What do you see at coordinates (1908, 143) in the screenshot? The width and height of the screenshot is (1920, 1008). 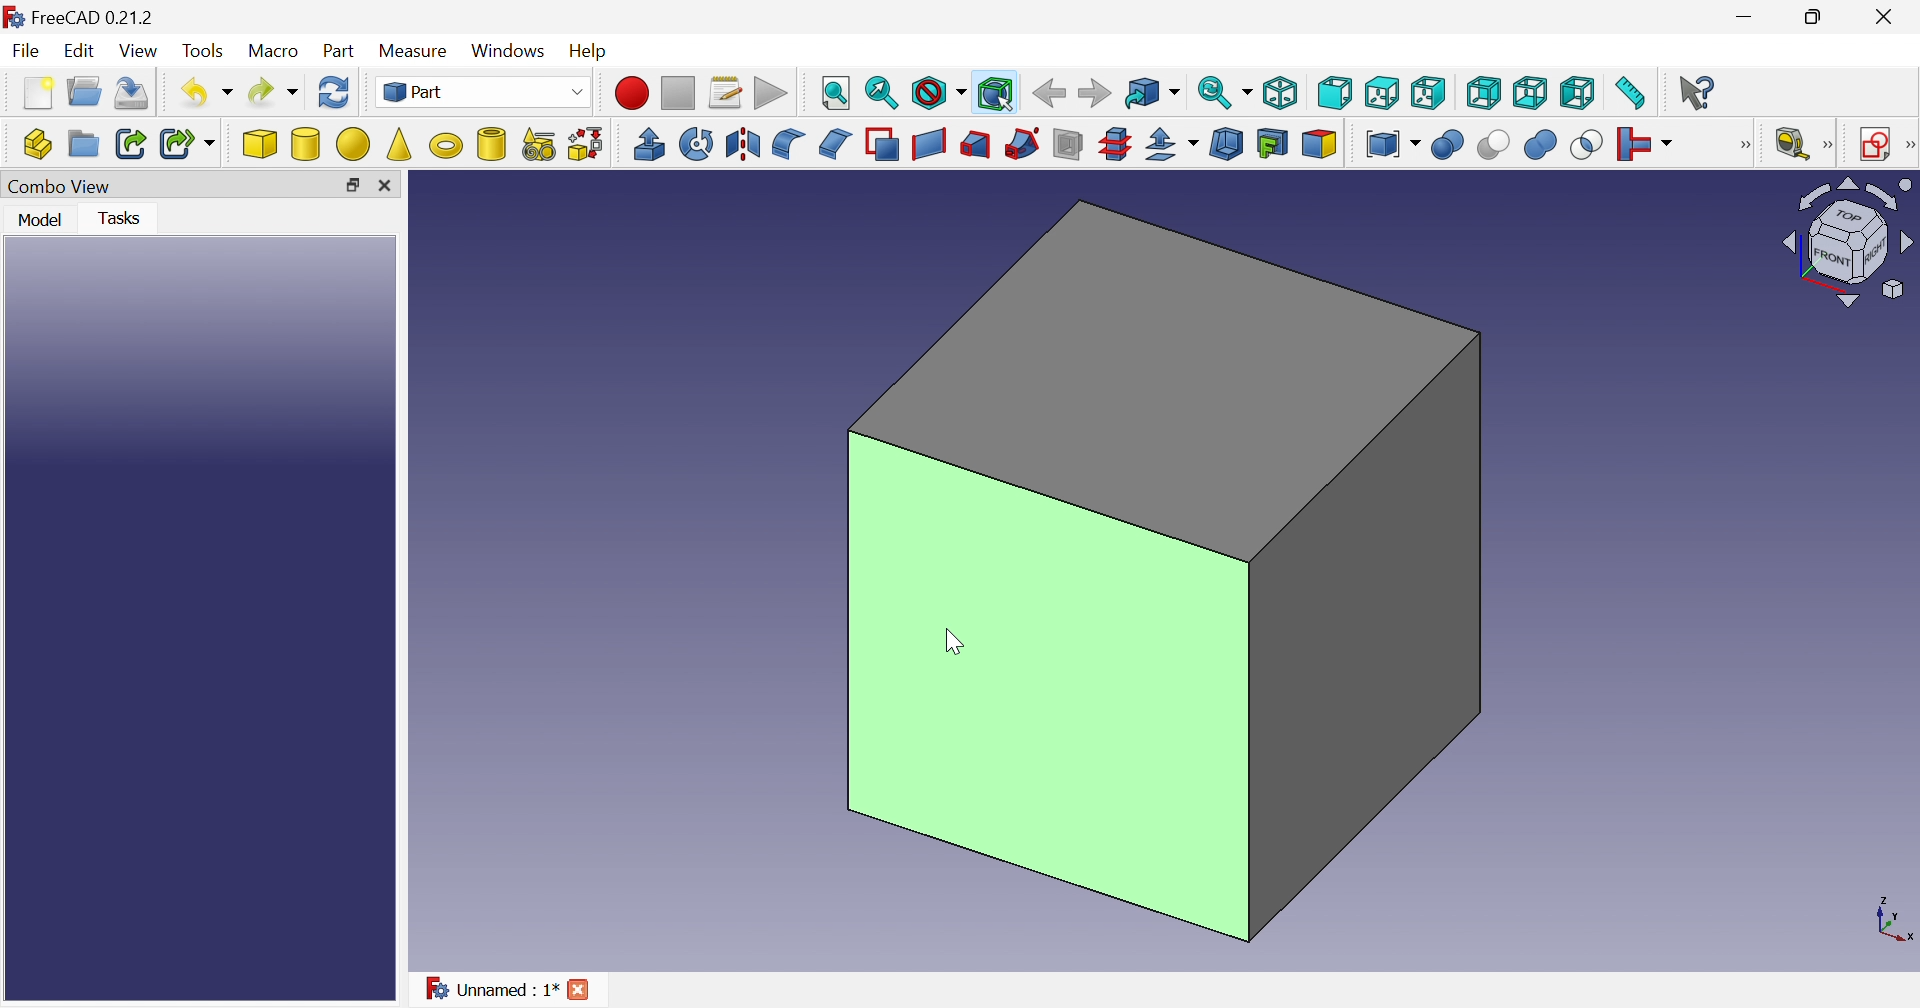 I see `[Sketcher]` at bounding box center [1908, 143].